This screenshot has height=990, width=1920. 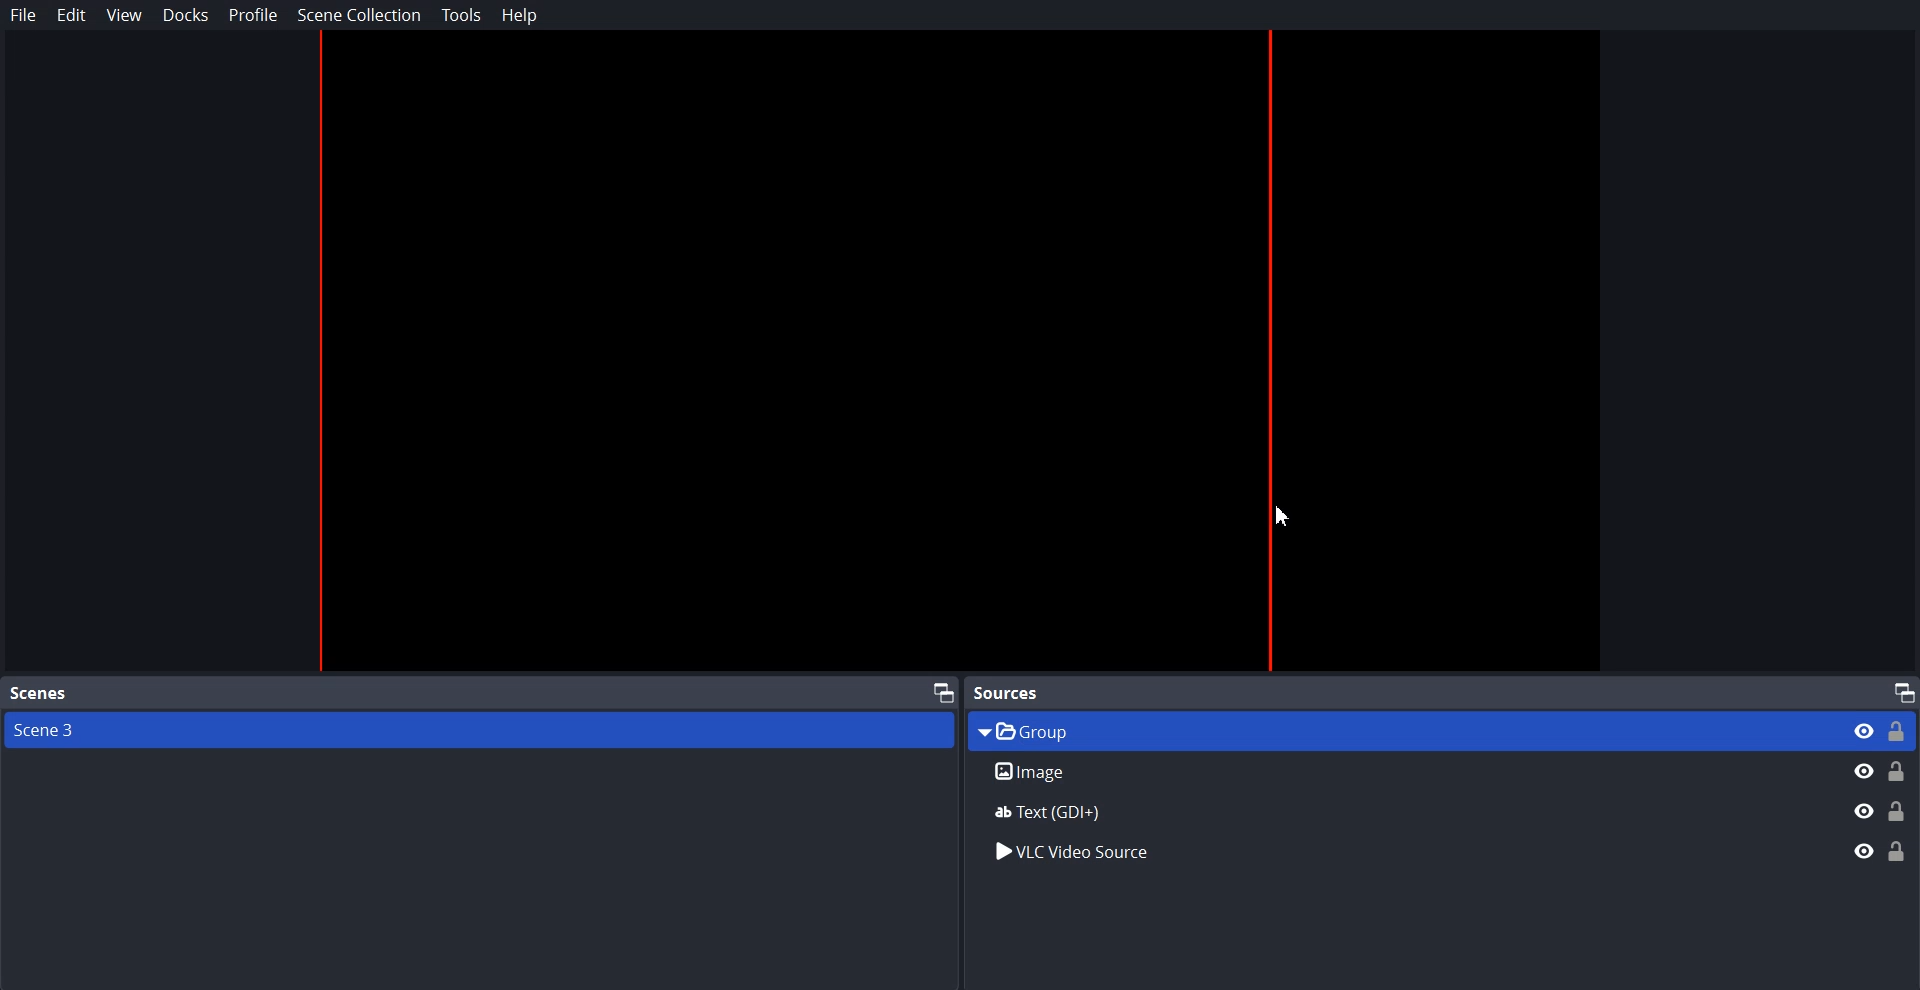 What do you see at coordinates (1444, 771) in the screenshot?
I see `Rename` at bounding box center [1444, 771].